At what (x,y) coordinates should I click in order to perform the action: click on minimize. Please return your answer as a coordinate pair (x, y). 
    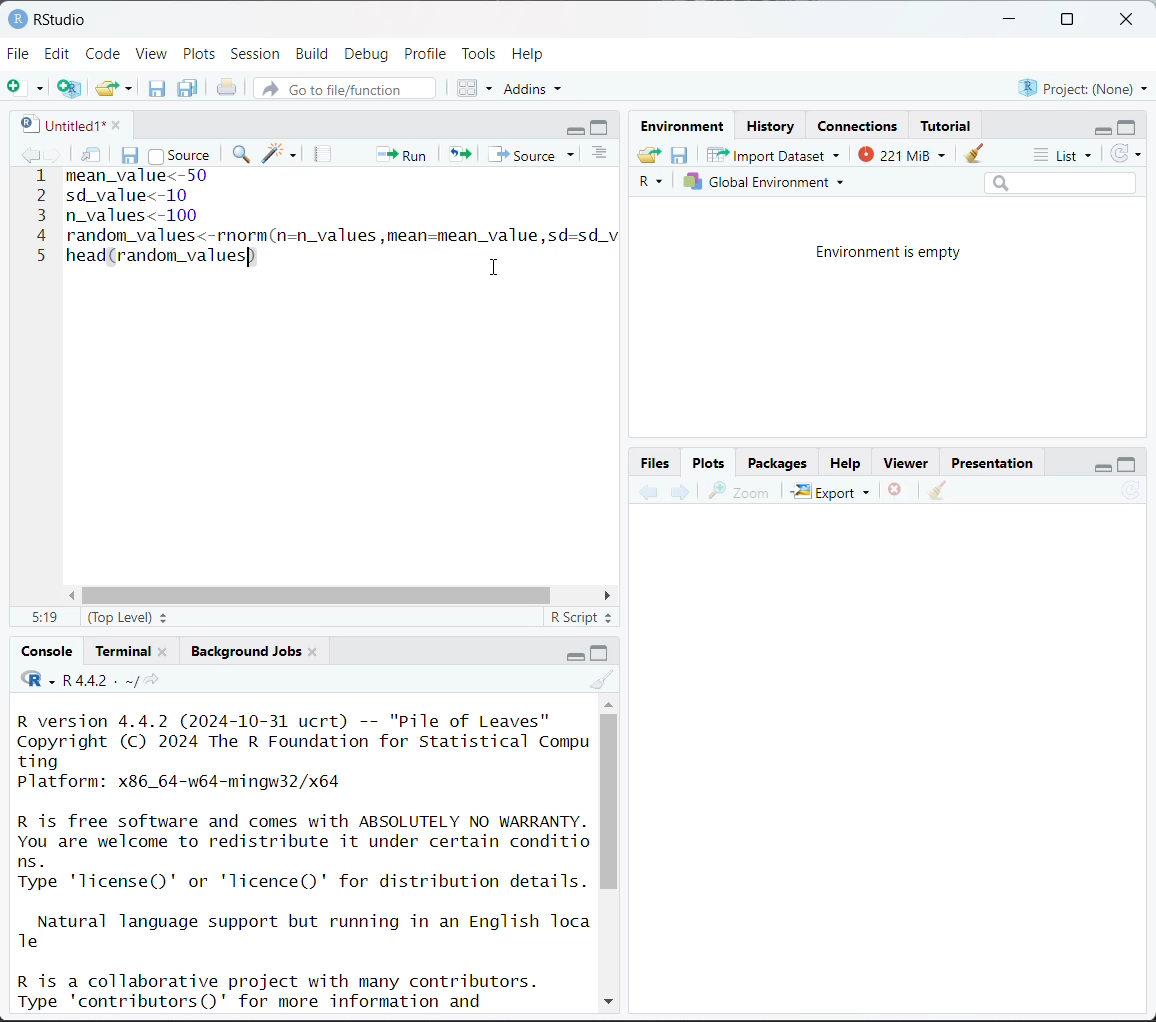
    Looking at the image, I should click on (576, 128).